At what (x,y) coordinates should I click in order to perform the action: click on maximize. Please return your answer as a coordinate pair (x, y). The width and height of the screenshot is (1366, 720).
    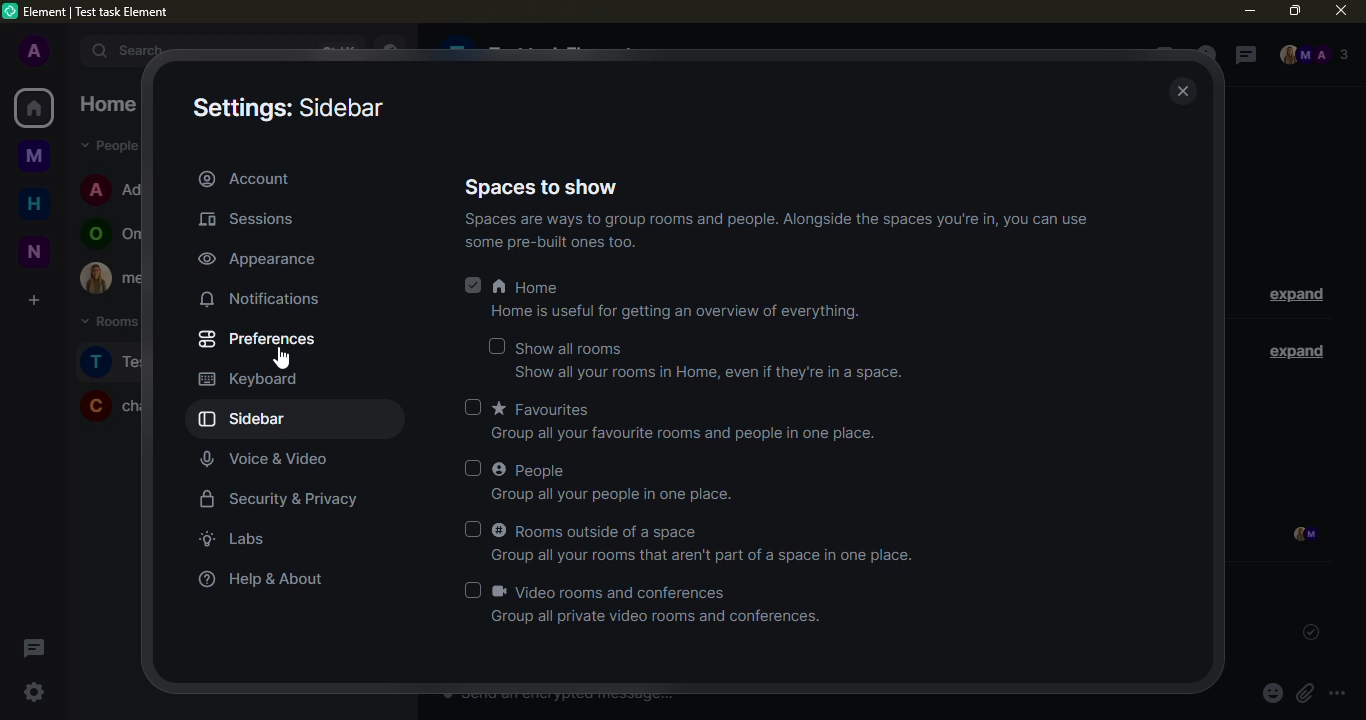
    Looking at the image, I should click on (1294, 9).